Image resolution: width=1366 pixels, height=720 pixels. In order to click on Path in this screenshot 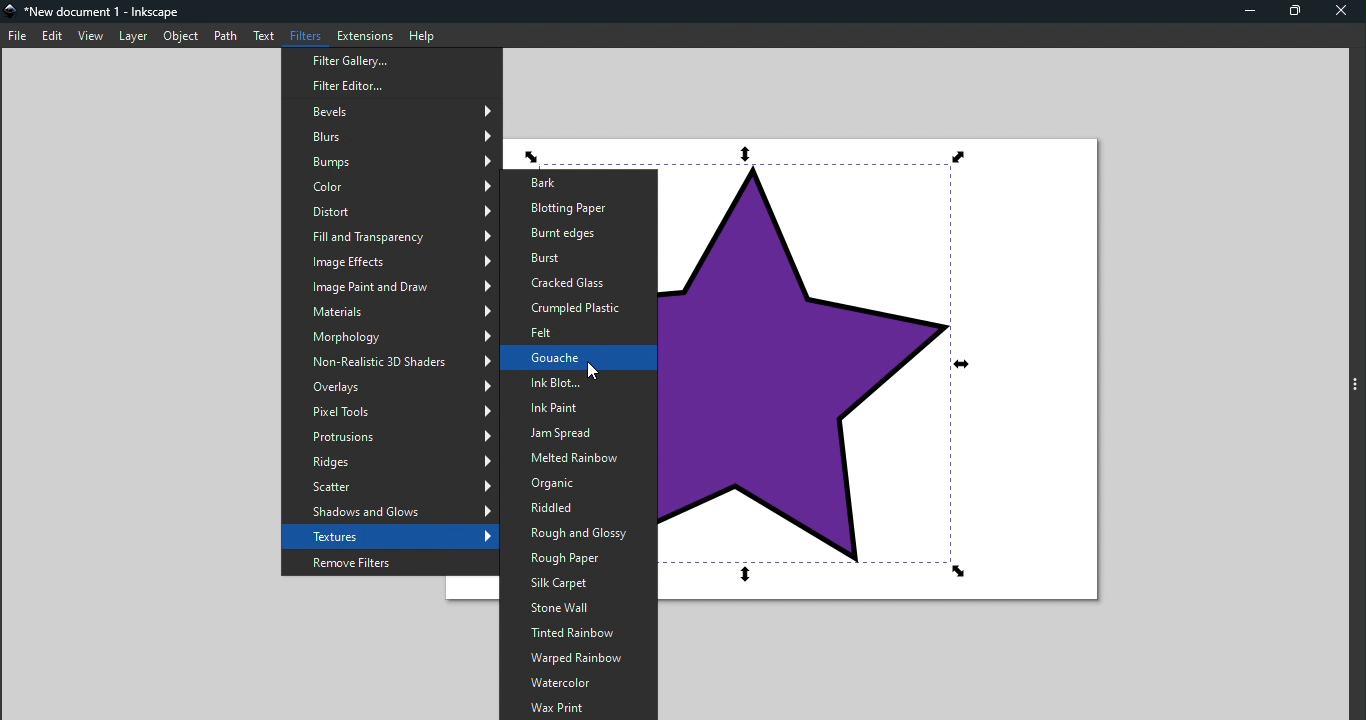, I will do `click(226, 36)`.